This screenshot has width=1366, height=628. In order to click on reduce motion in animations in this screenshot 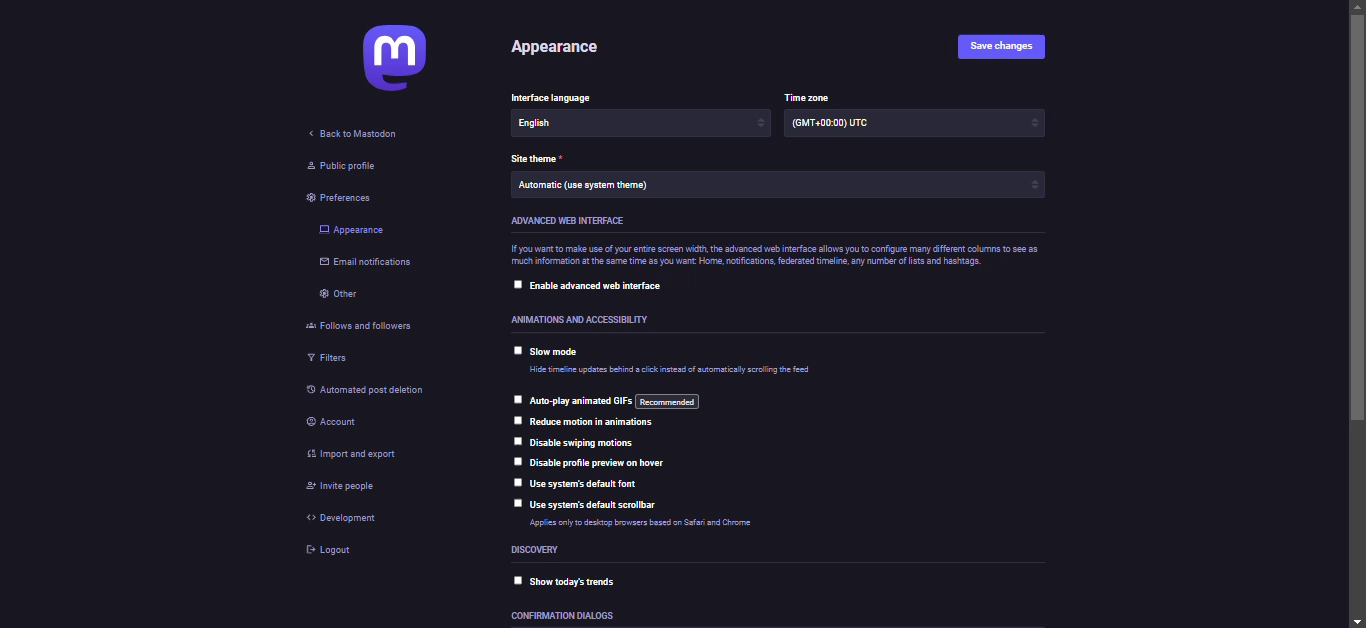, I will do `click(597, 423)`.